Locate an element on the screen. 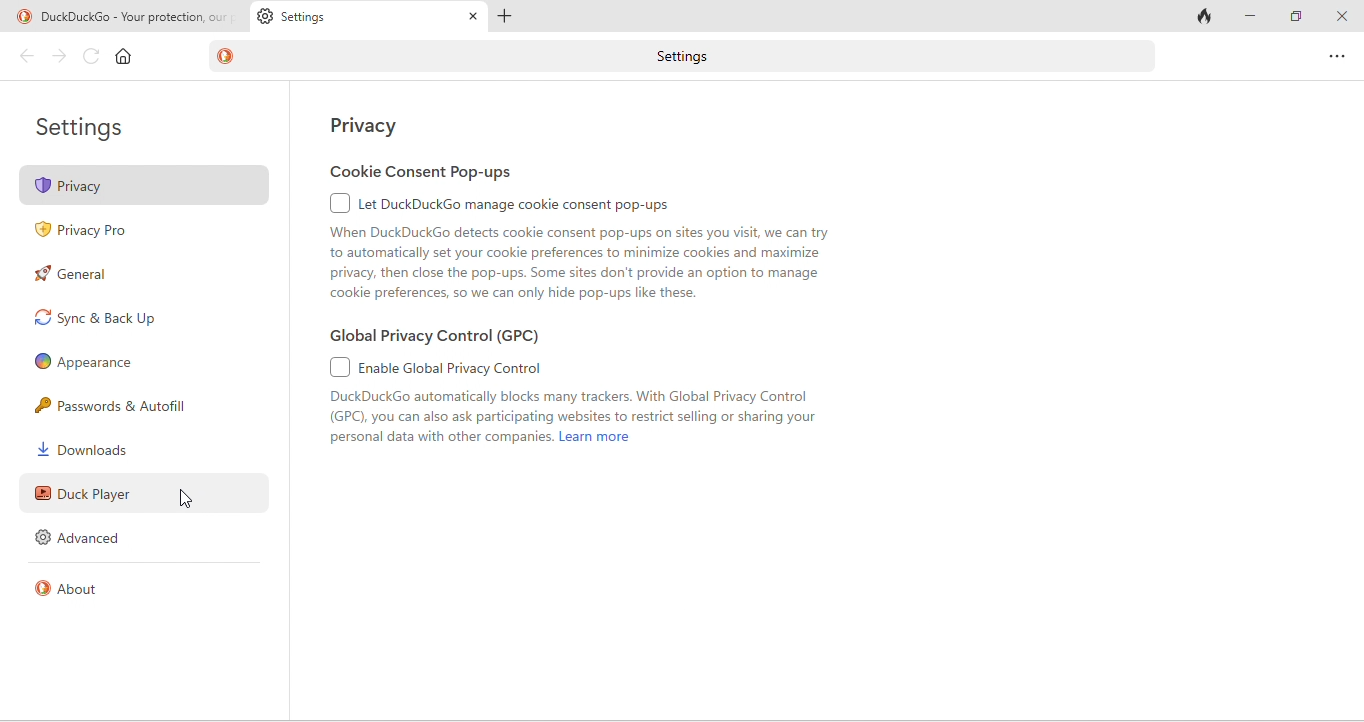 The height and width of the screenshot is (722, 1364). sync and back up is located at coordinates (130, 318).